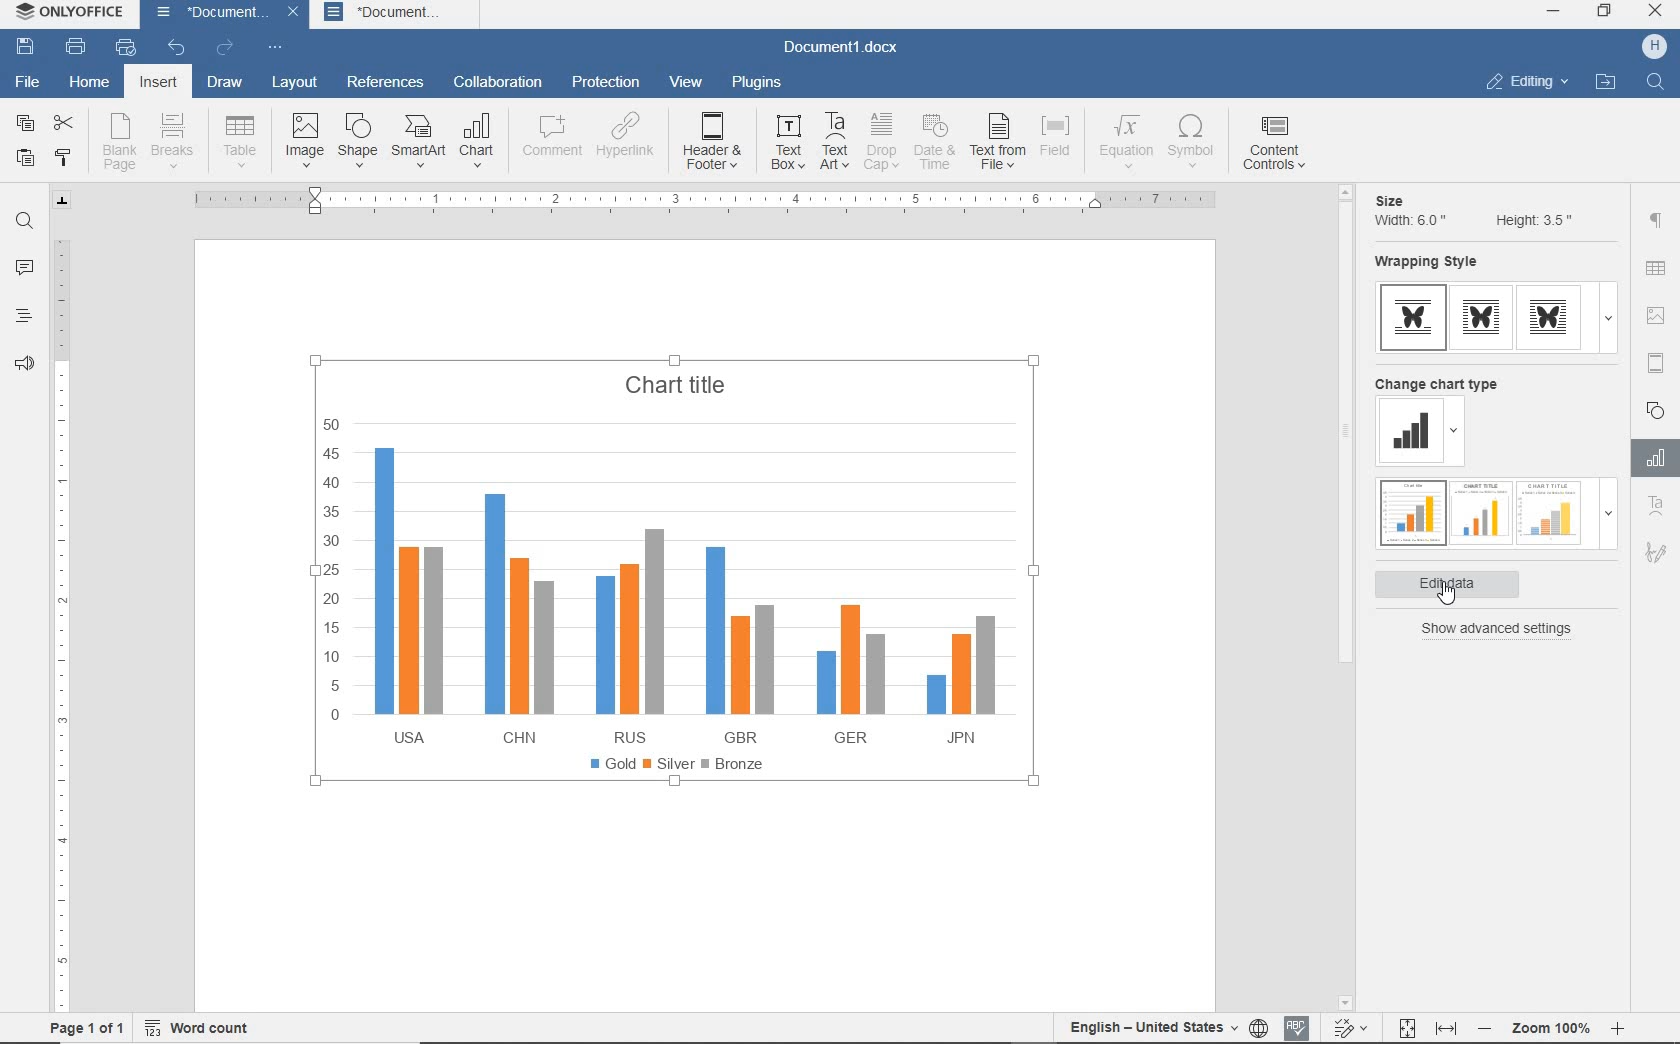  What do you see at coordinates (848, 46) in the screenshot?
I see `document name` at bounding box center [848, 46].